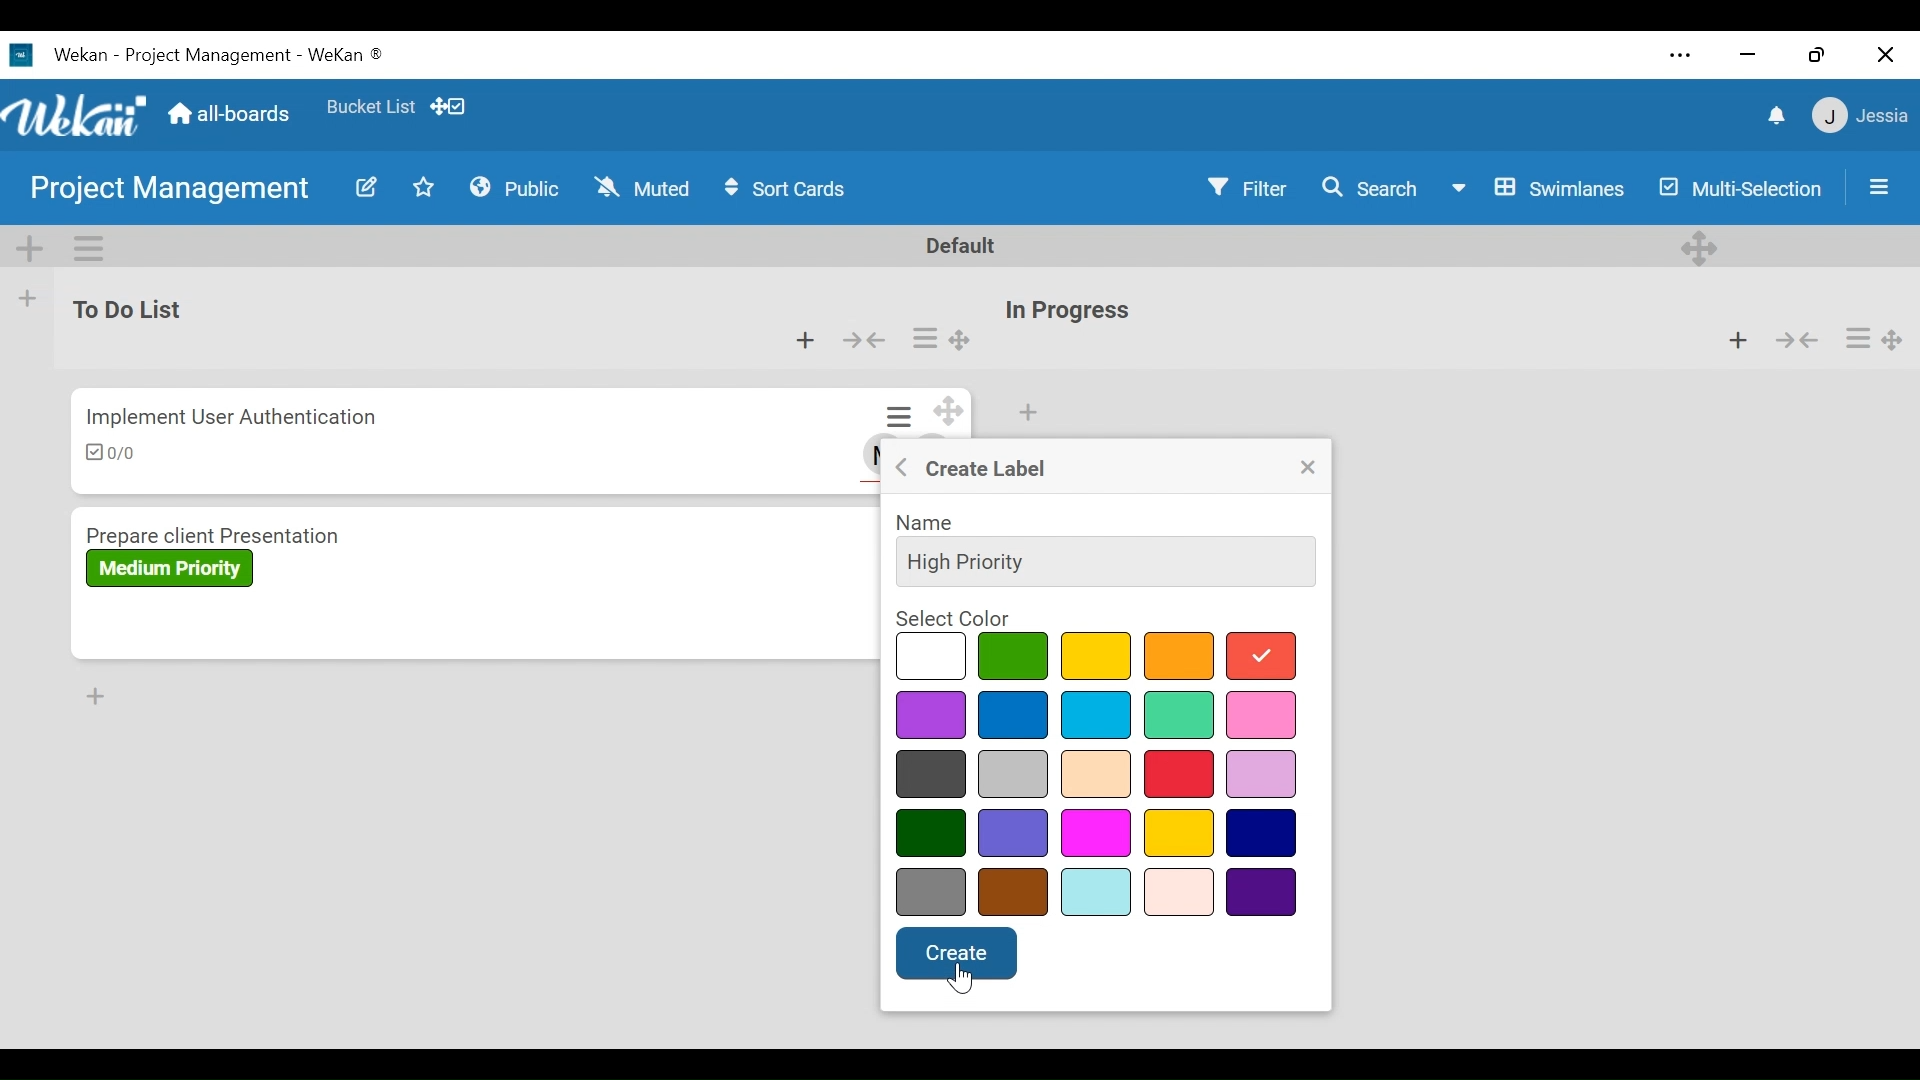 This screenshot has width=1920, height=1080. Describe the element at coordinates (806, 342) in the screenshot. I see `Add card to top of the list` at that location.